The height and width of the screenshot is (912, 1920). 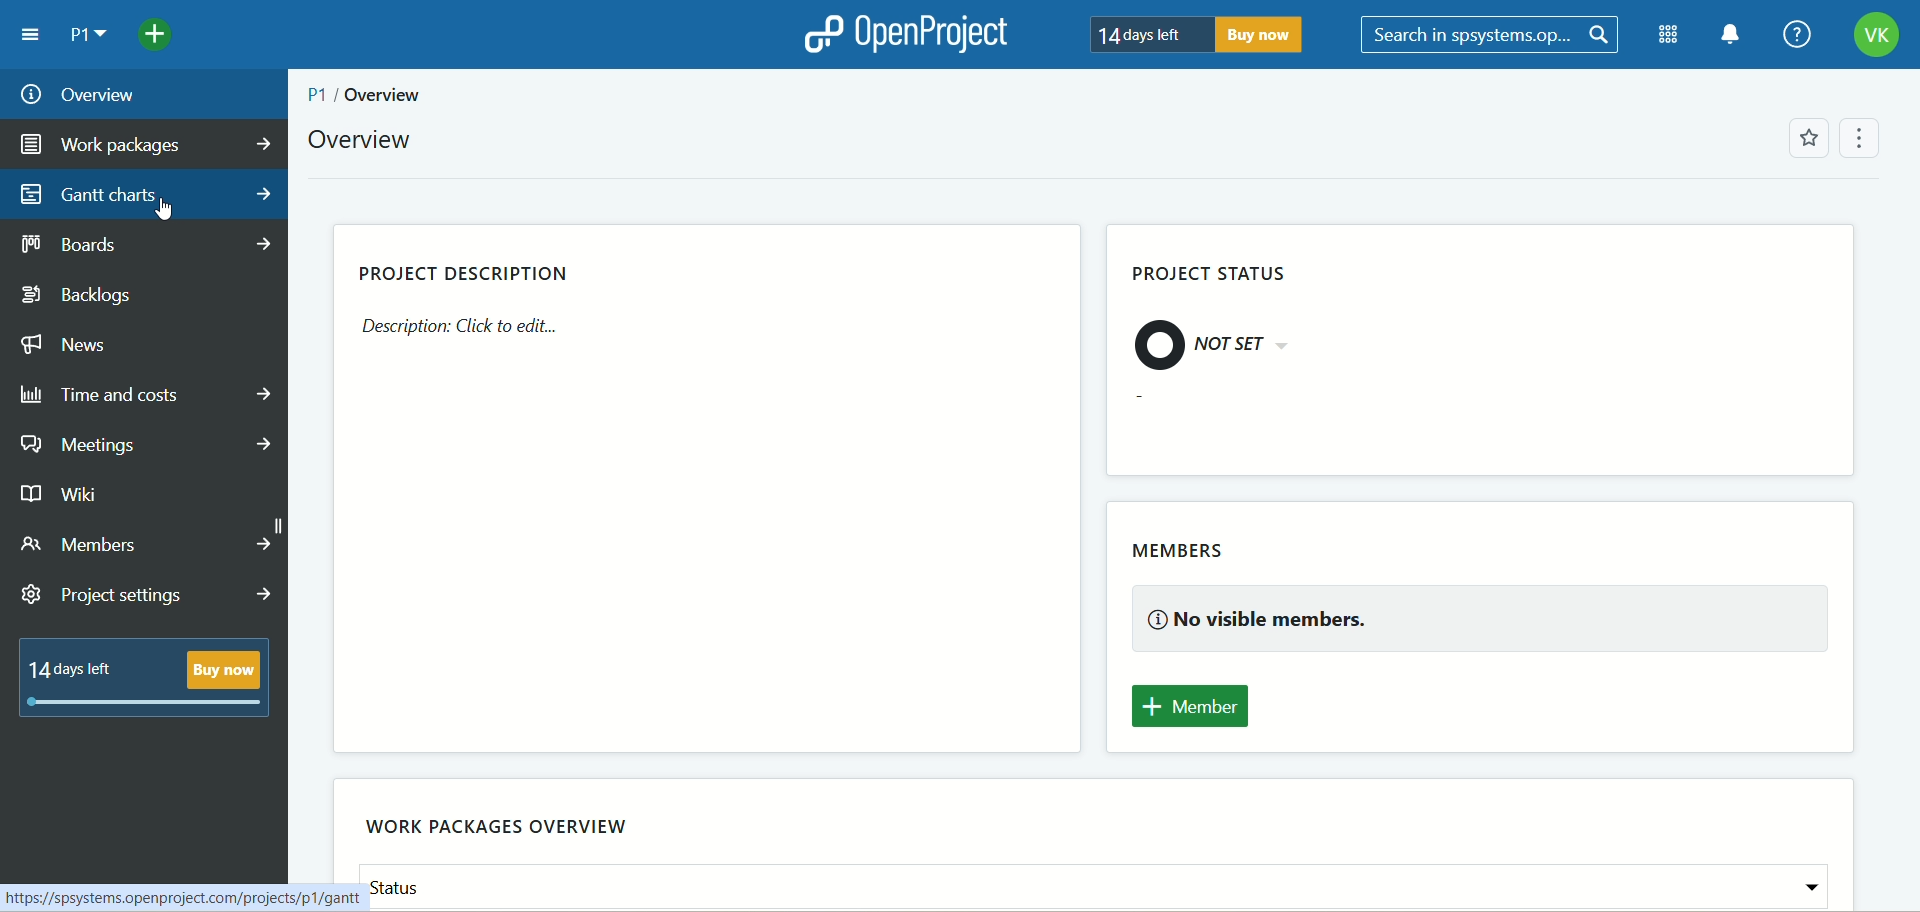 What do you see at coordinates (64, 496) in the screenshot?
I see `wiki` at bounding box center [64, 496].